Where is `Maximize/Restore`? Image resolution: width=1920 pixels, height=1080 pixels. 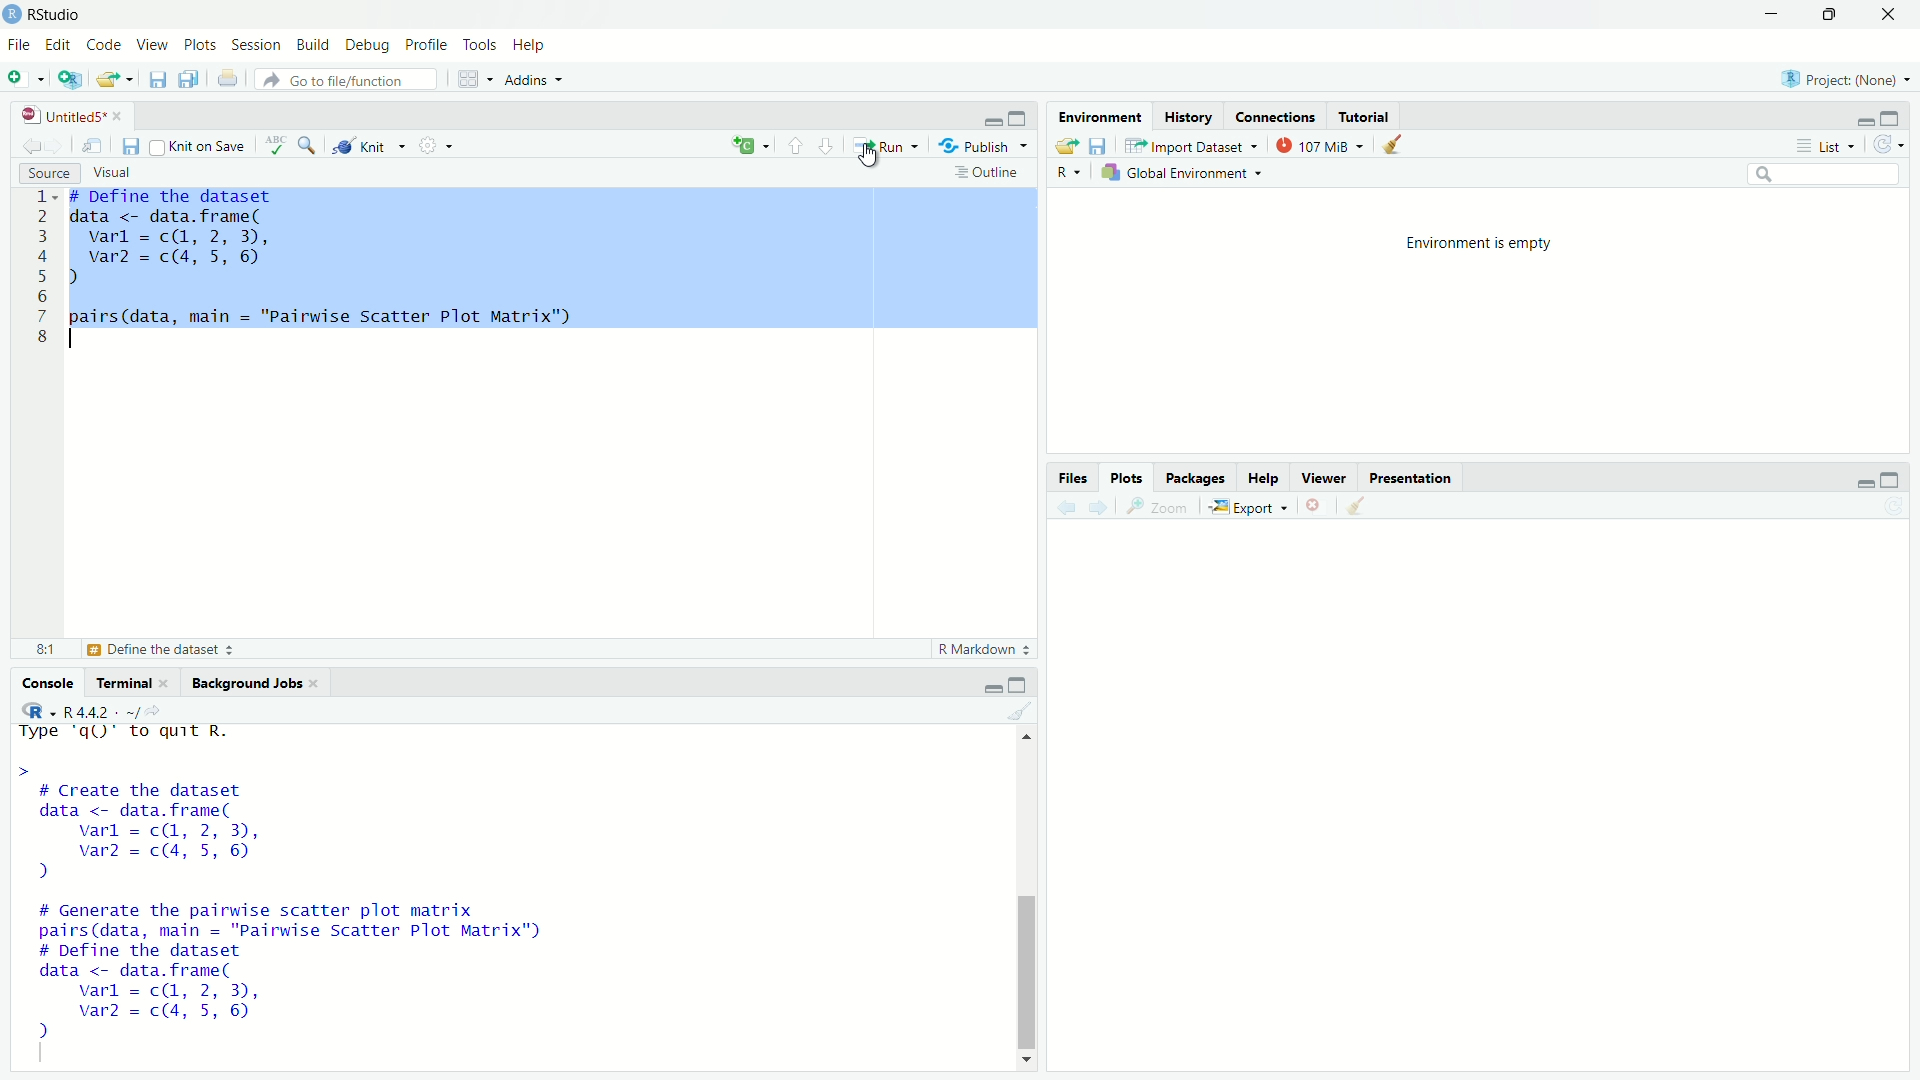
Maximize/Restore is located at coordinates (1830, 12).